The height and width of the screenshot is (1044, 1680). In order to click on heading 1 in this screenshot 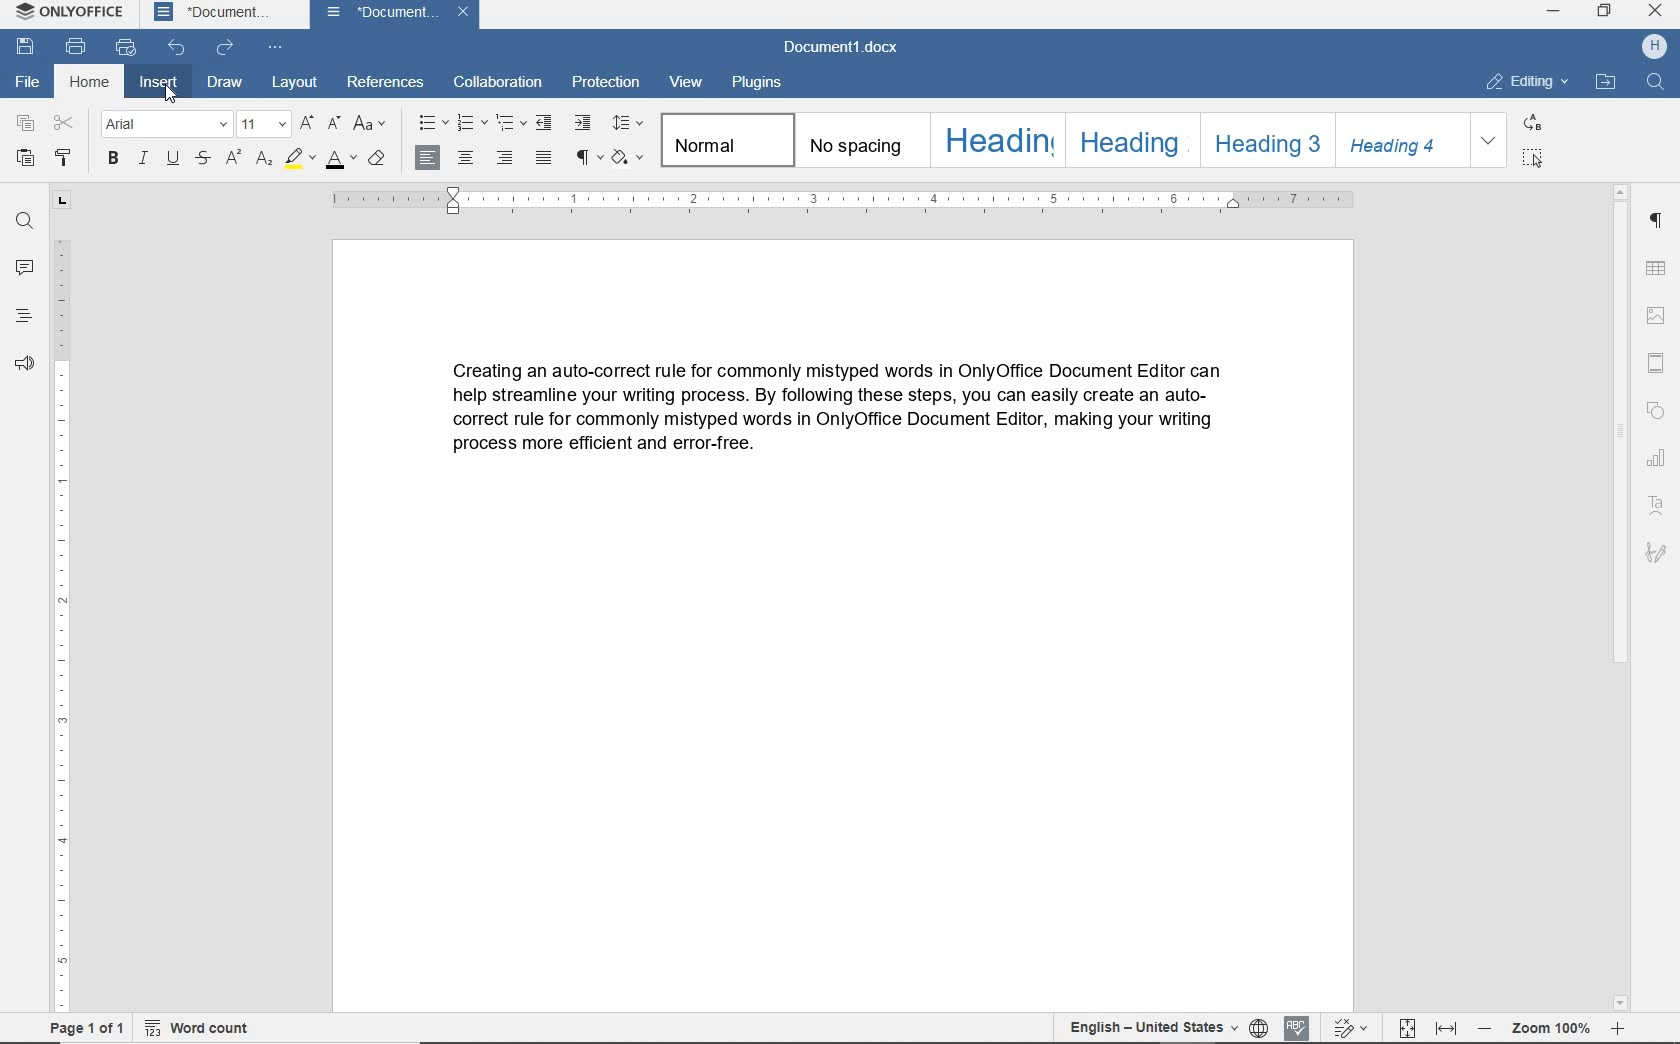, I will do `click(992, 142)`.